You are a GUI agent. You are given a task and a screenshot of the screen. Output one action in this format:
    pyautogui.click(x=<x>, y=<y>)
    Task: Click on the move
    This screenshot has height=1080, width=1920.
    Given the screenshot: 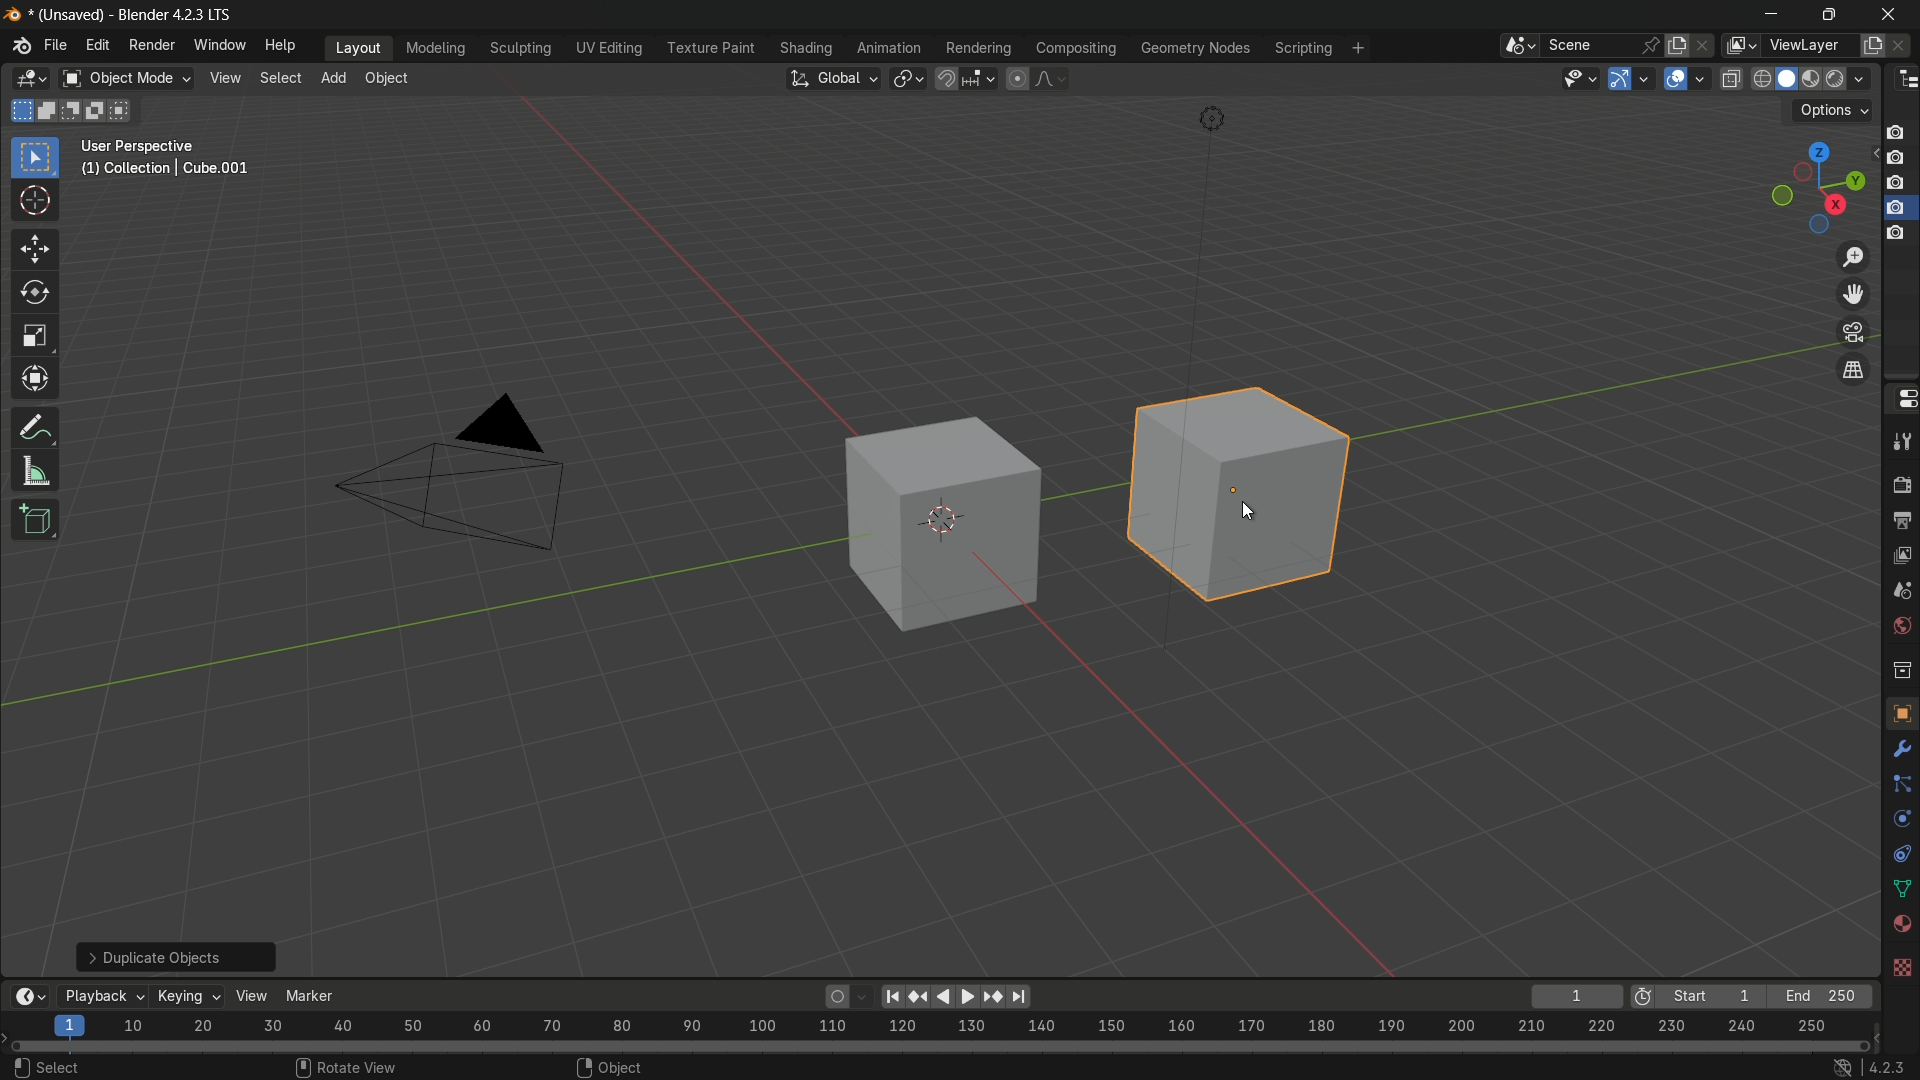 What is the action you would take?
    pyautogui.click(x=34, y=247)
    